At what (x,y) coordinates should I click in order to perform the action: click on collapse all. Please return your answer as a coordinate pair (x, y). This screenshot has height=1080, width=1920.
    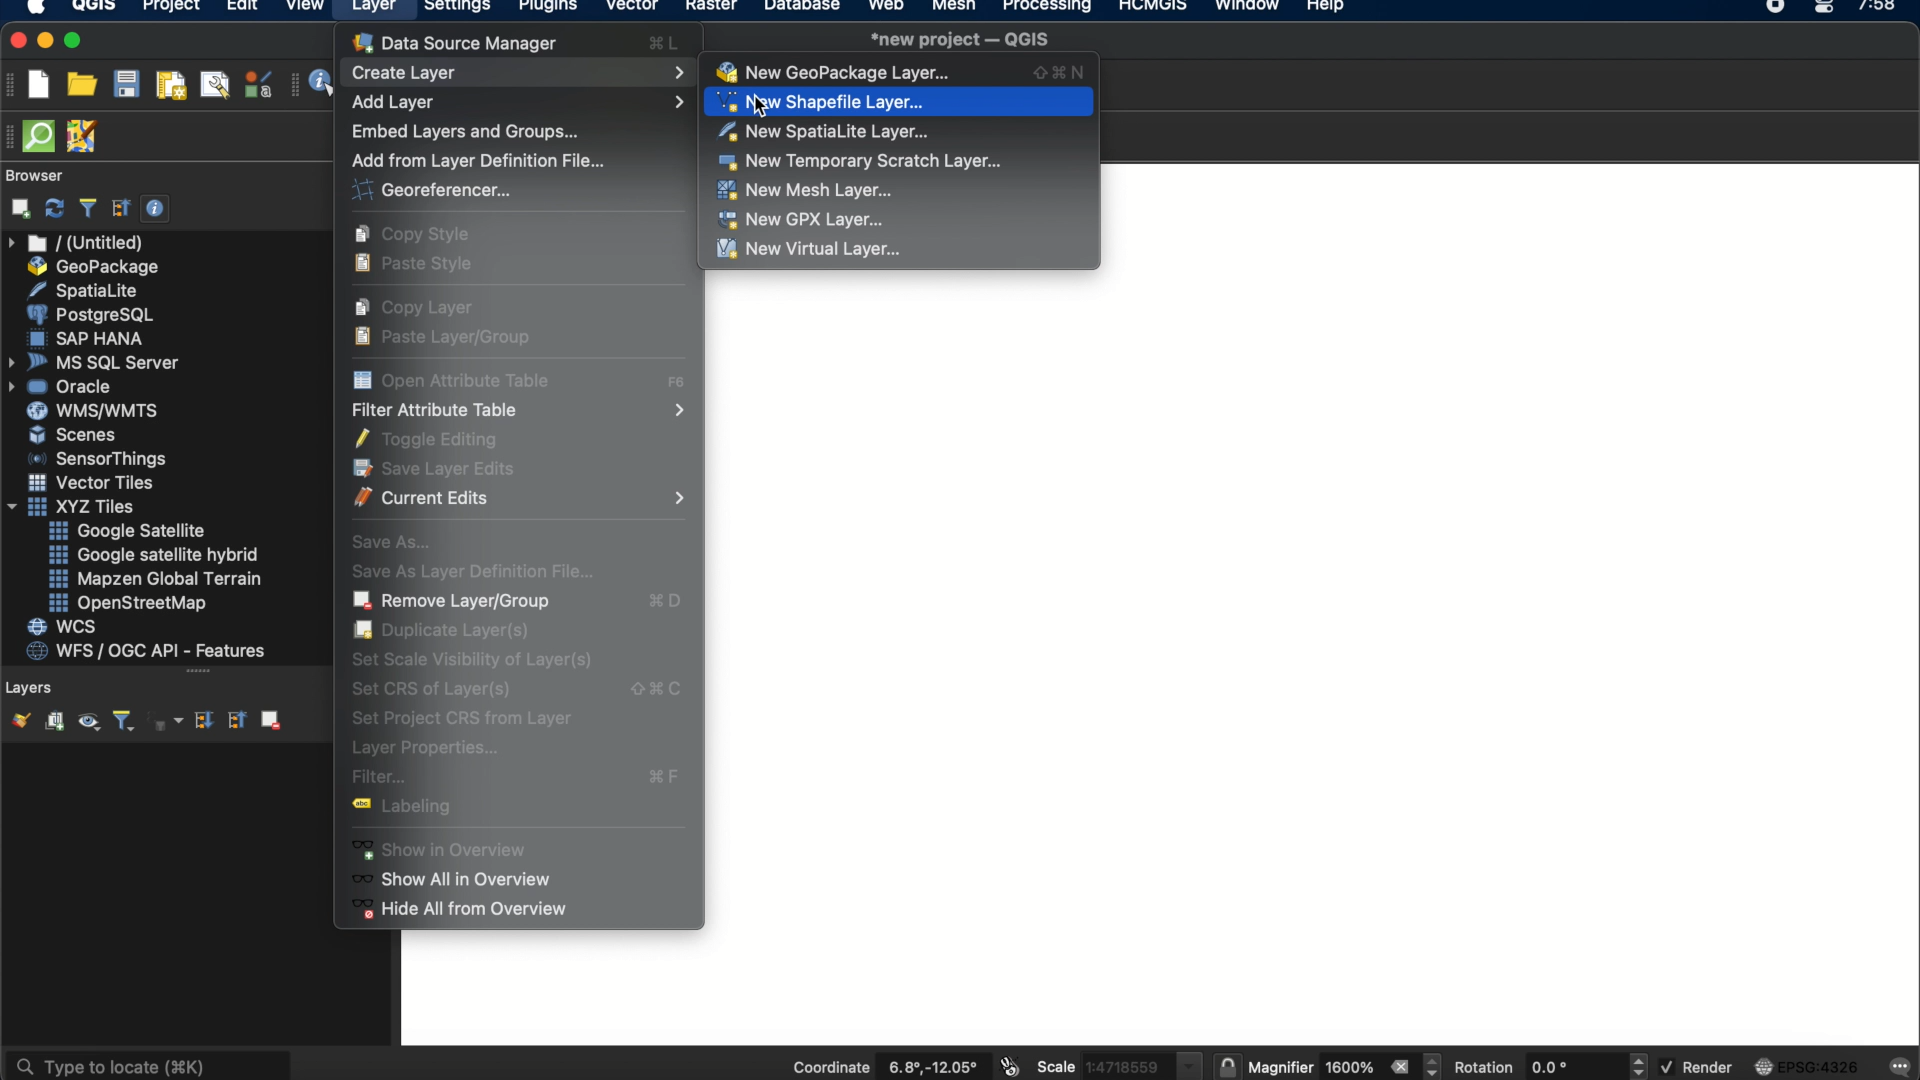
    Looking at the image, I should click on (121, 208).